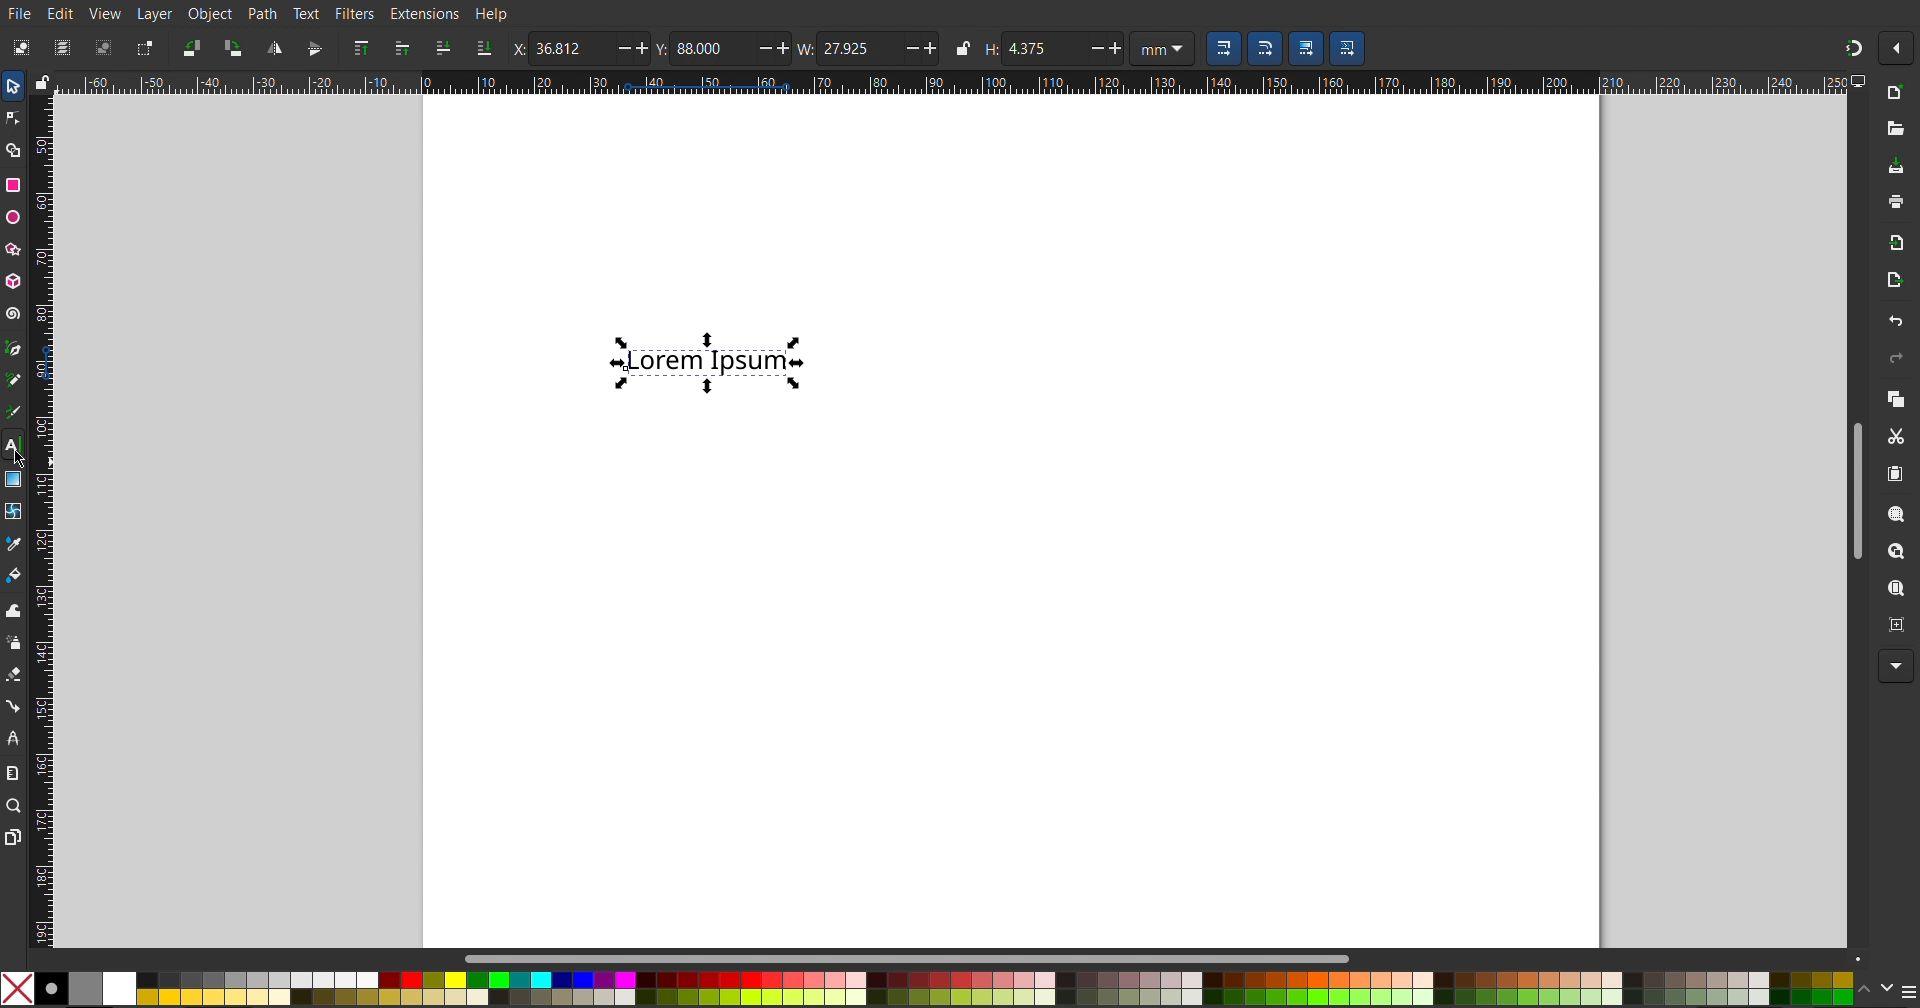  Describe the element at coordinates (19, 47) in the screenshot. I see `Select all objects` at that location.